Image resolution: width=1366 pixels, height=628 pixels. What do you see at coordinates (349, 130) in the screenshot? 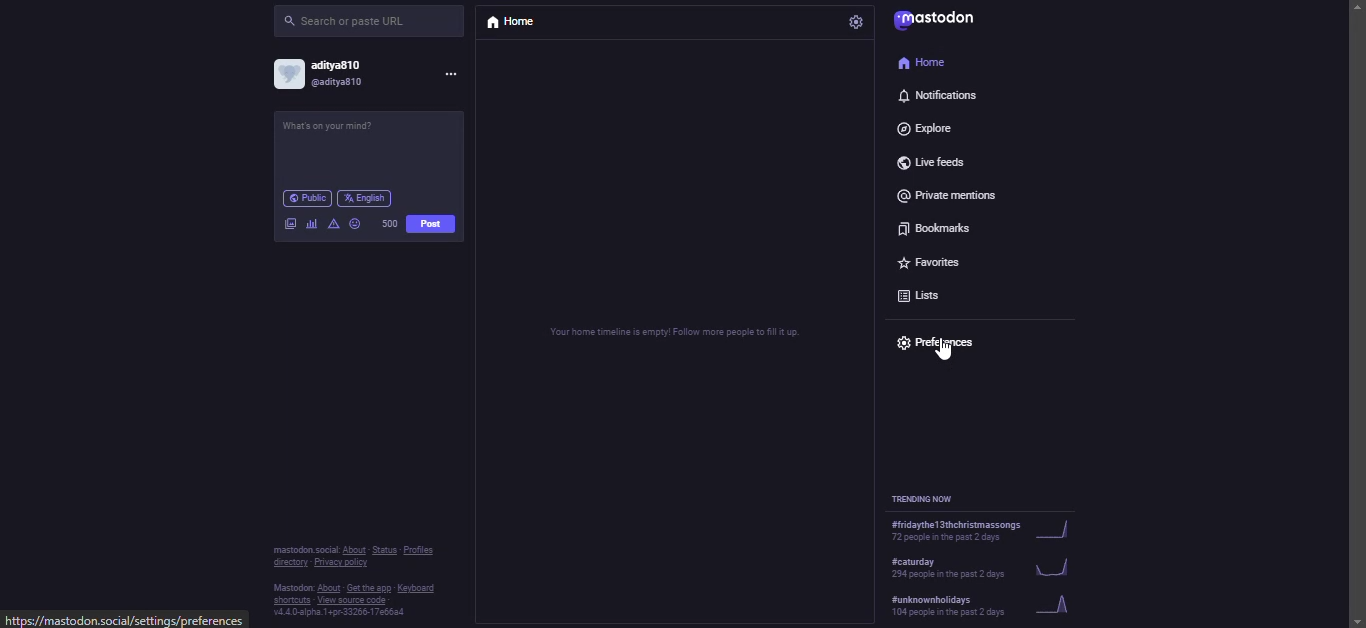
I see `post` at bounding box center [349, 130].